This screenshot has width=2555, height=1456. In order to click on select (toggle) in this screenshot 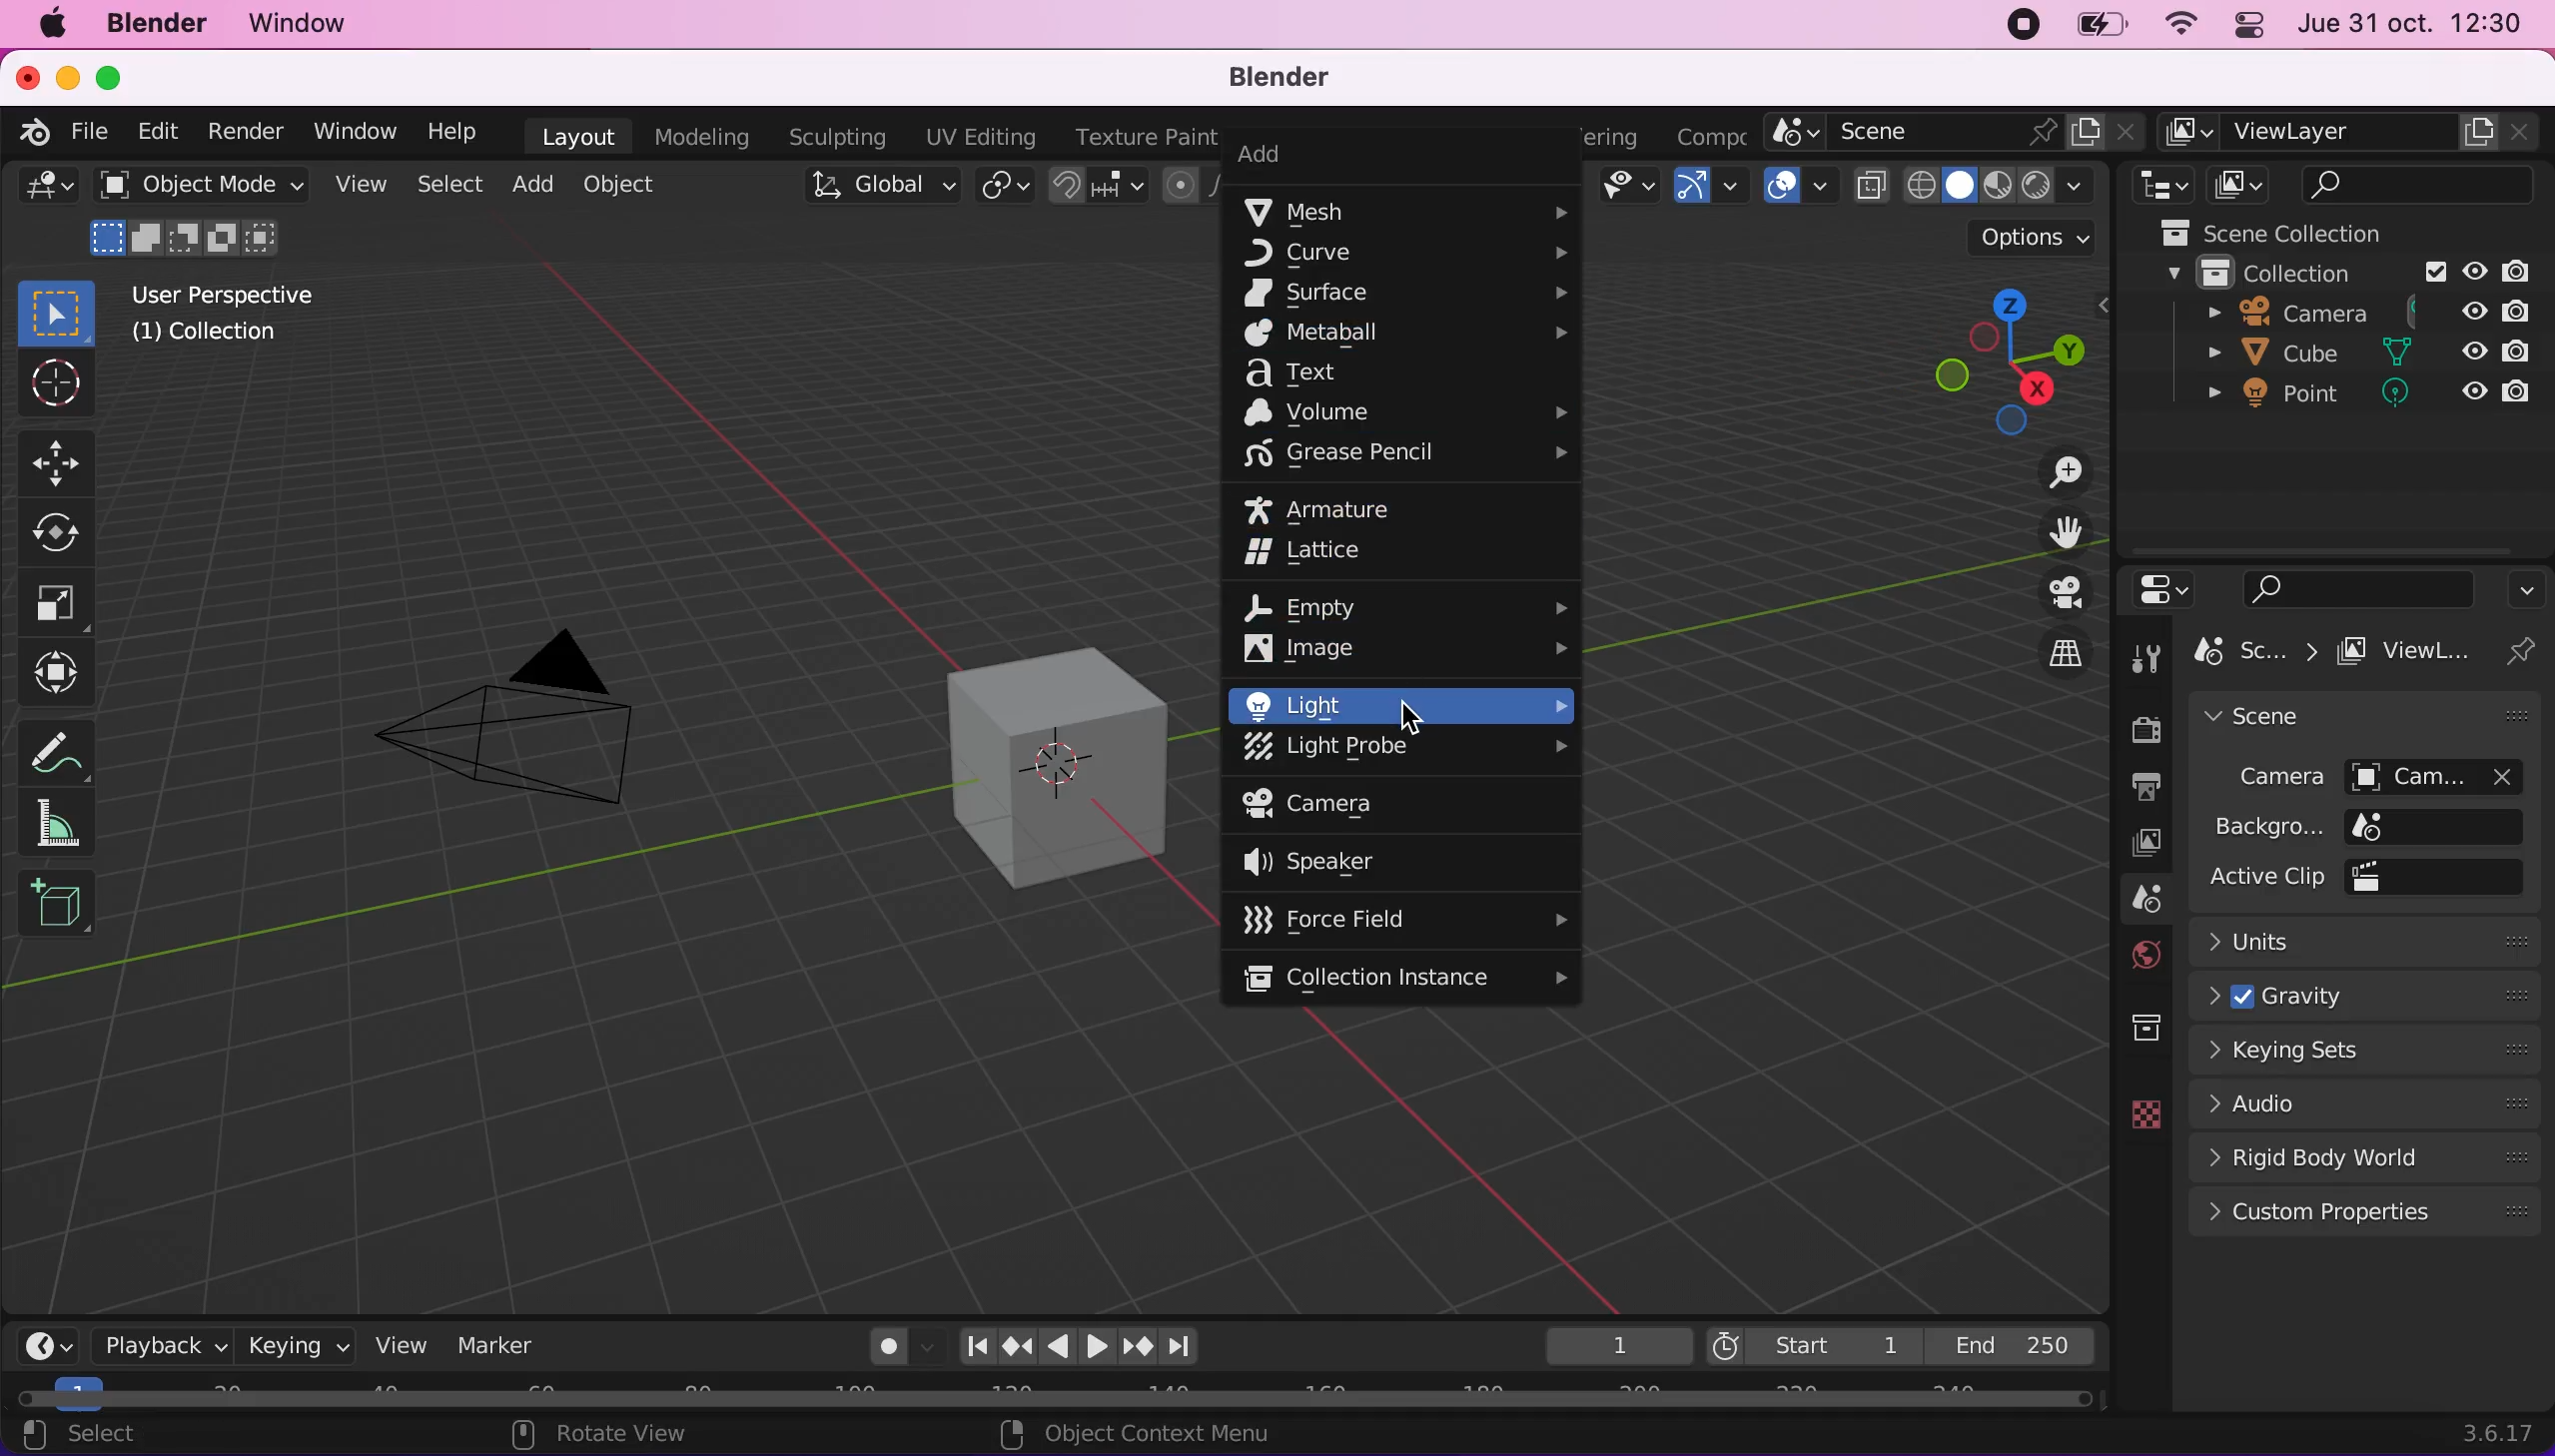, I will do `click(184, 1434)`.